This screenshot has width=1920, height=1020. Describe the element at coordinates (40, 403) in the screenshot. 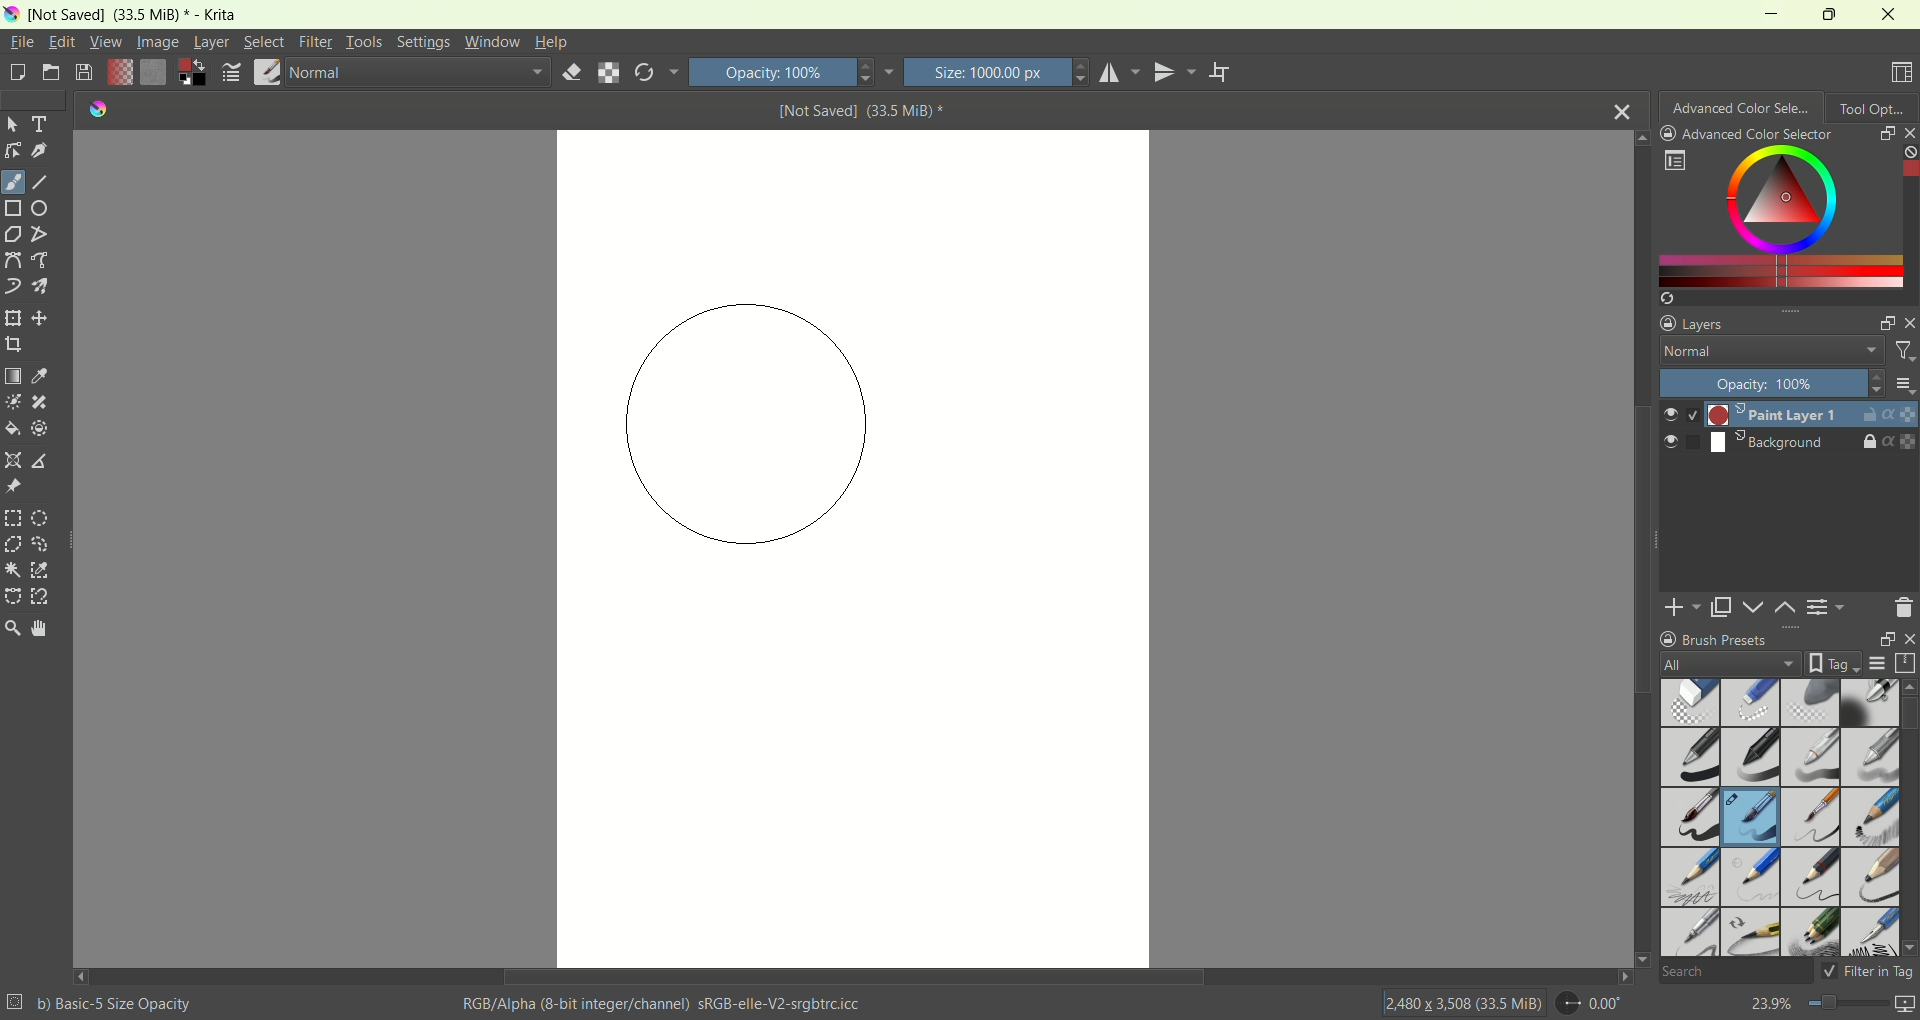

I see `smart patch` at that location.